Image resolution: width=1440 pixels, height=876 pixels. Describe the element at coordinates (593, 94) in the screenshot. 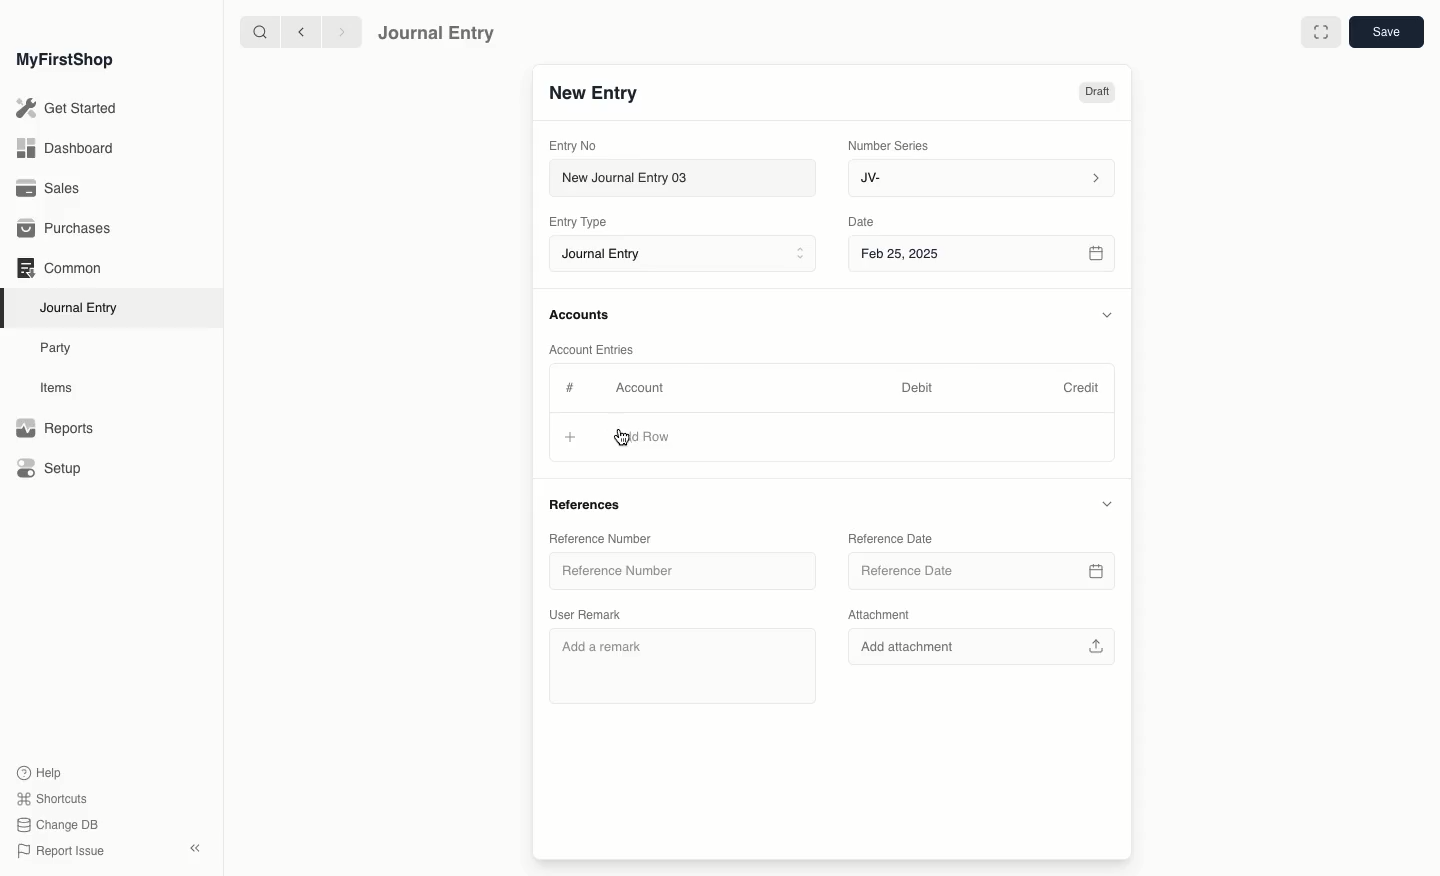

I see `New Entry` at that location.